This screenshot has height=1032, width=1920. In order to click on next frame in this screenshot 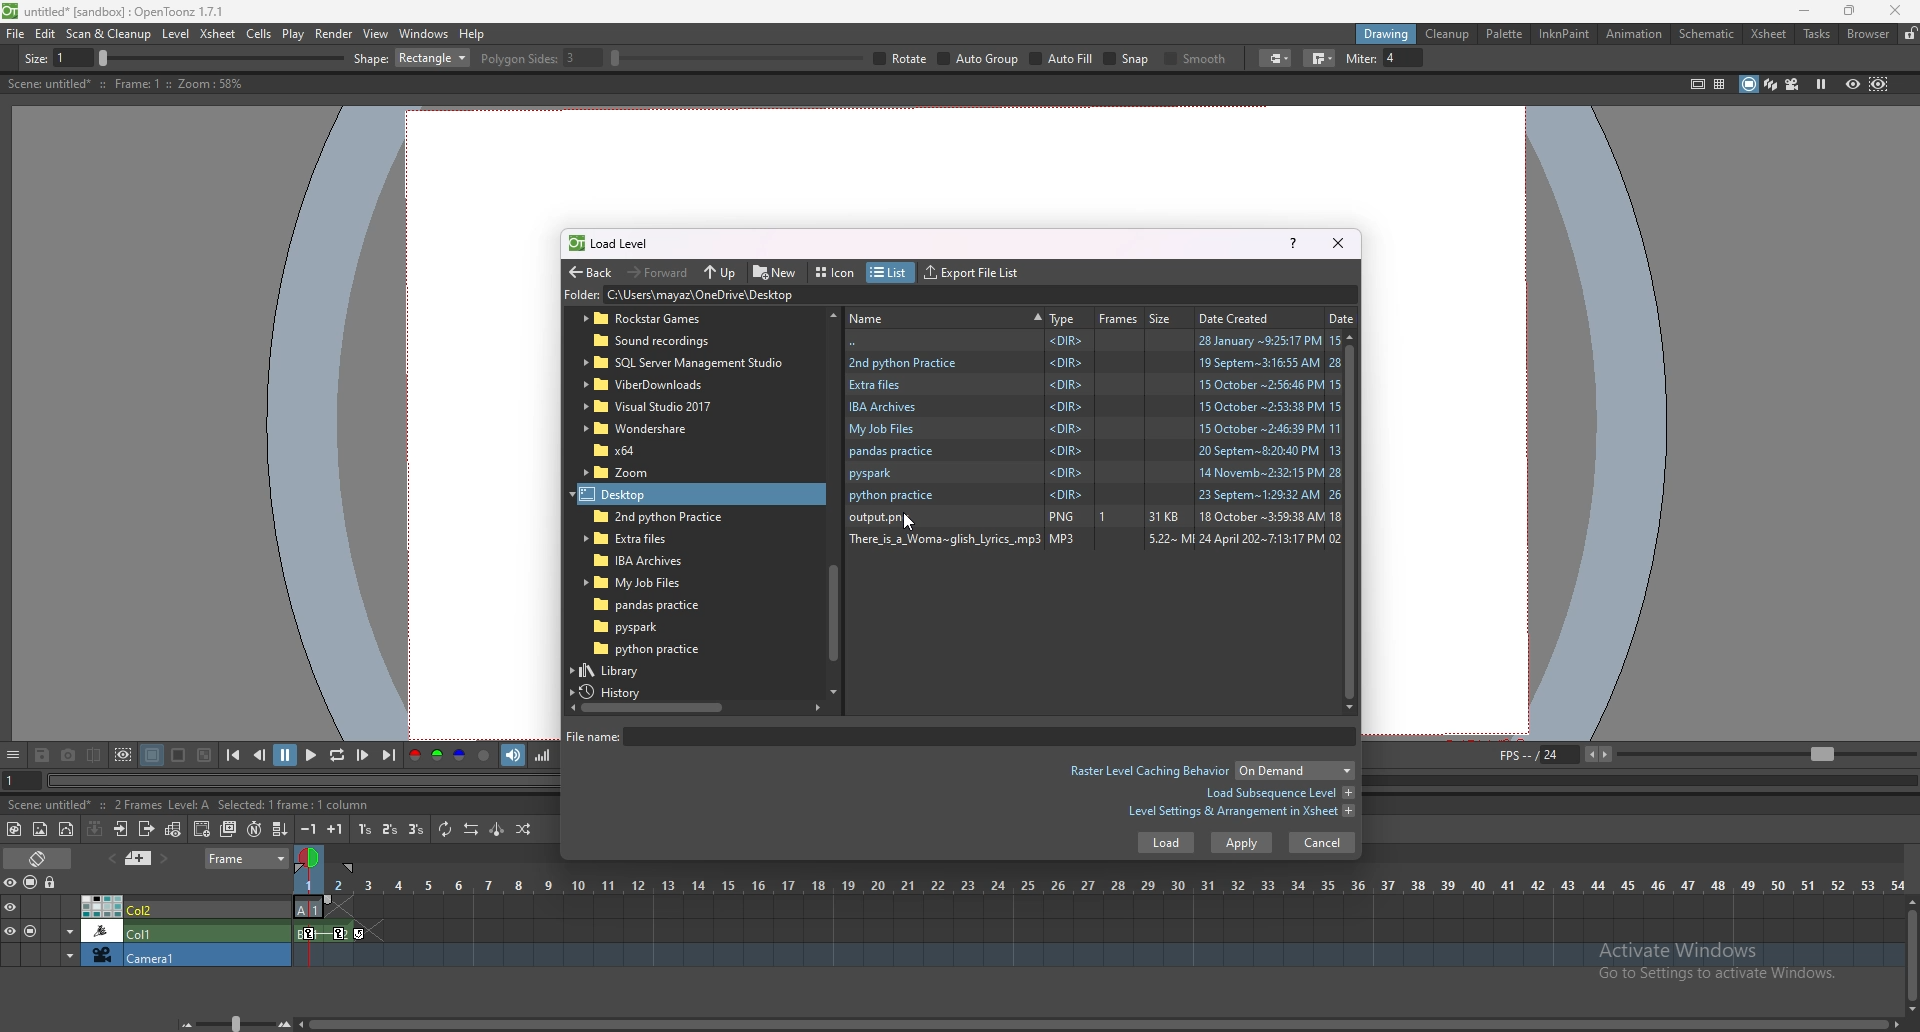, I will do `click(364, 755)`.